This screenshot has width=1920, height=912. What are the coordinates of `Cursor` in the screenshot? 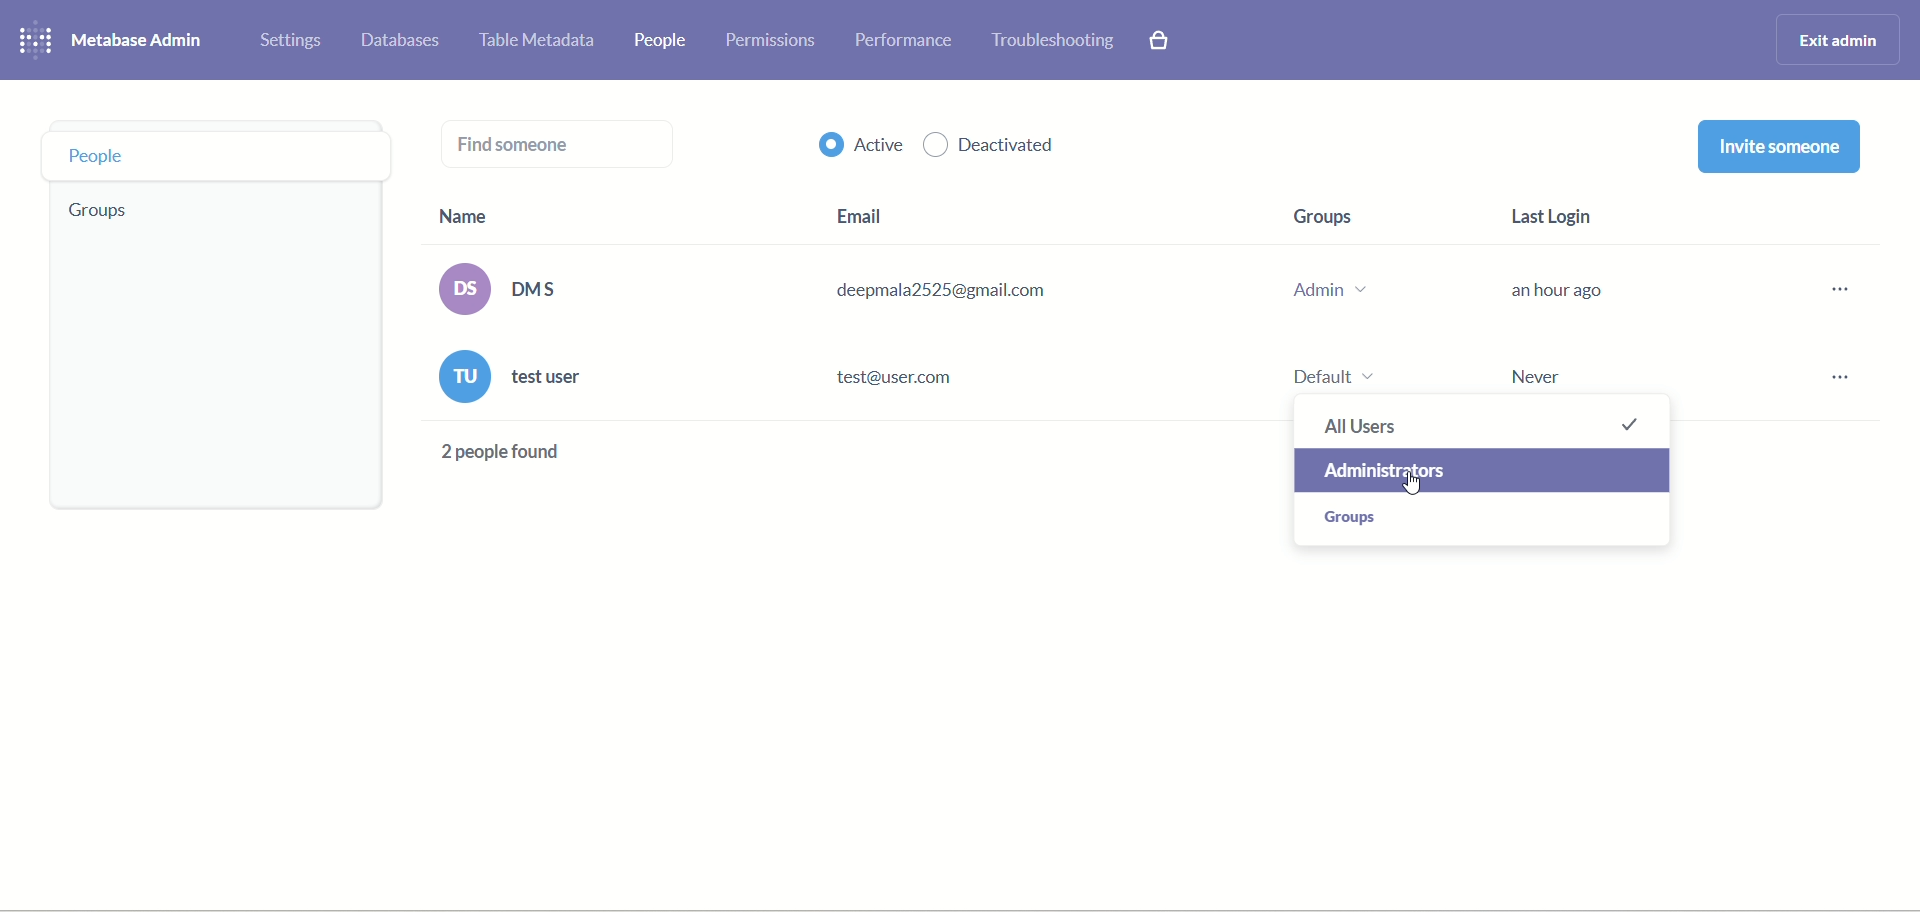 It's located at (1418, 491).